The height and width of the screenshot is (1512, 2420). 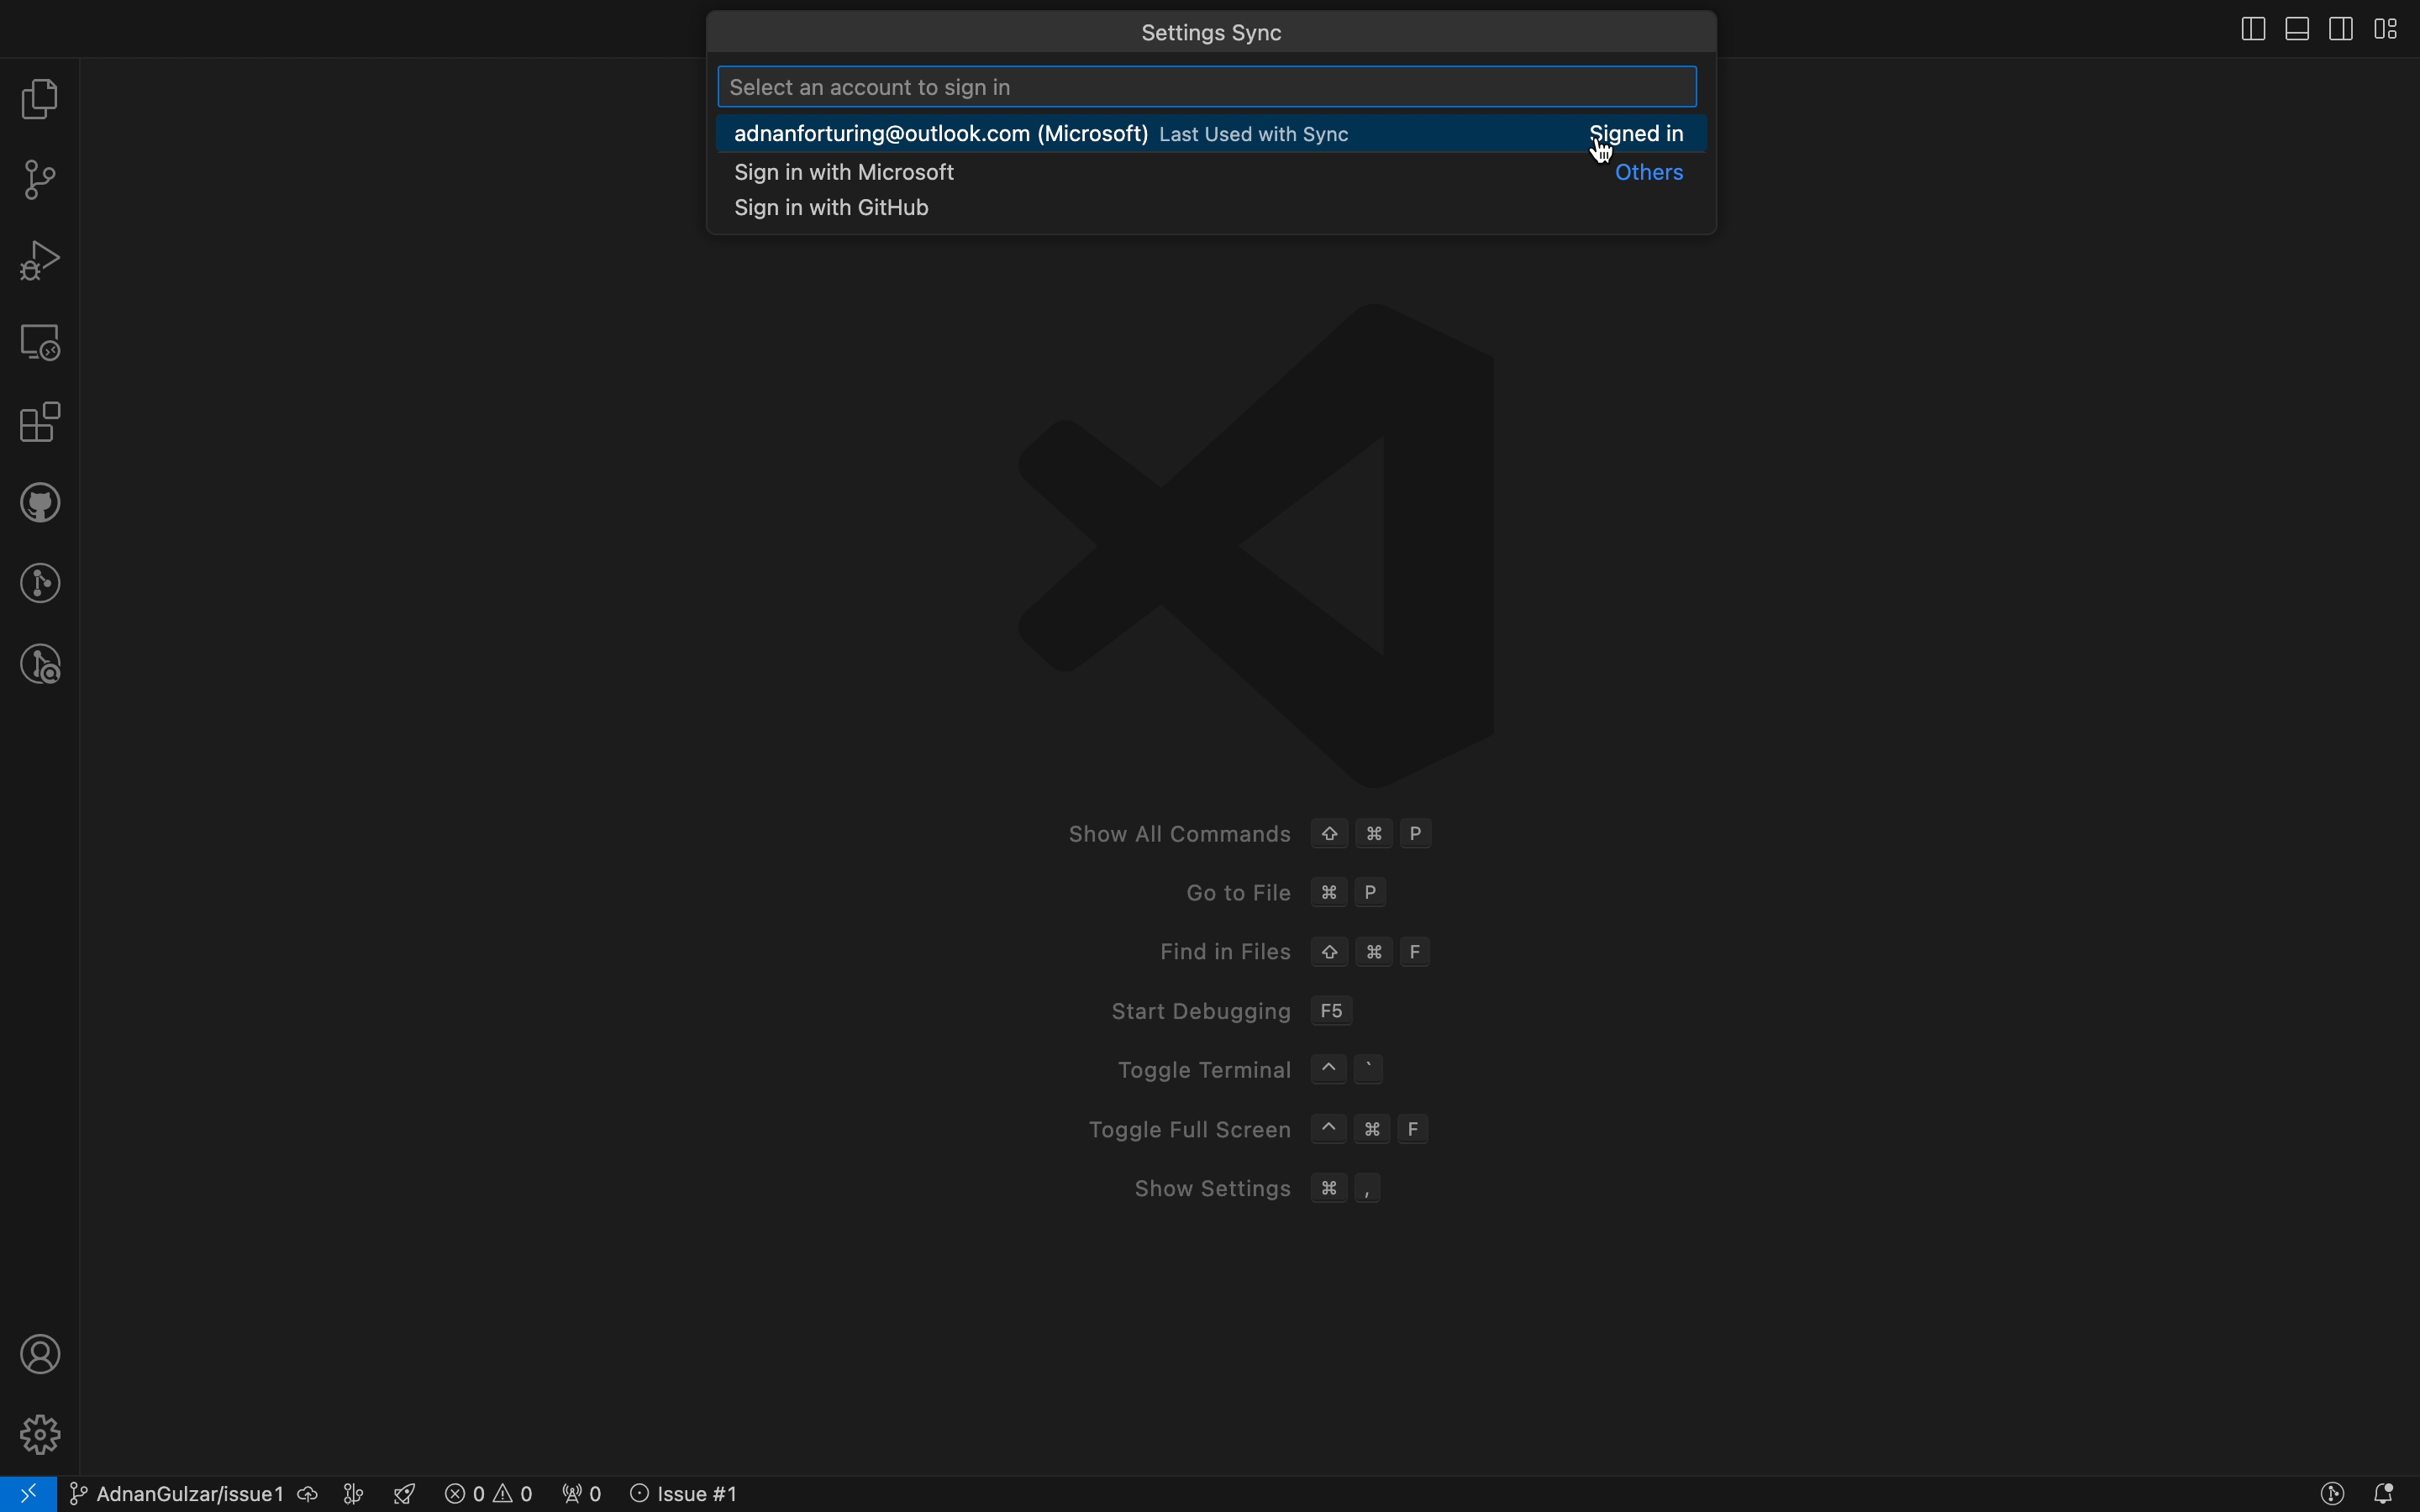 I want to click on quick menus, so click(x=1276, y=34).